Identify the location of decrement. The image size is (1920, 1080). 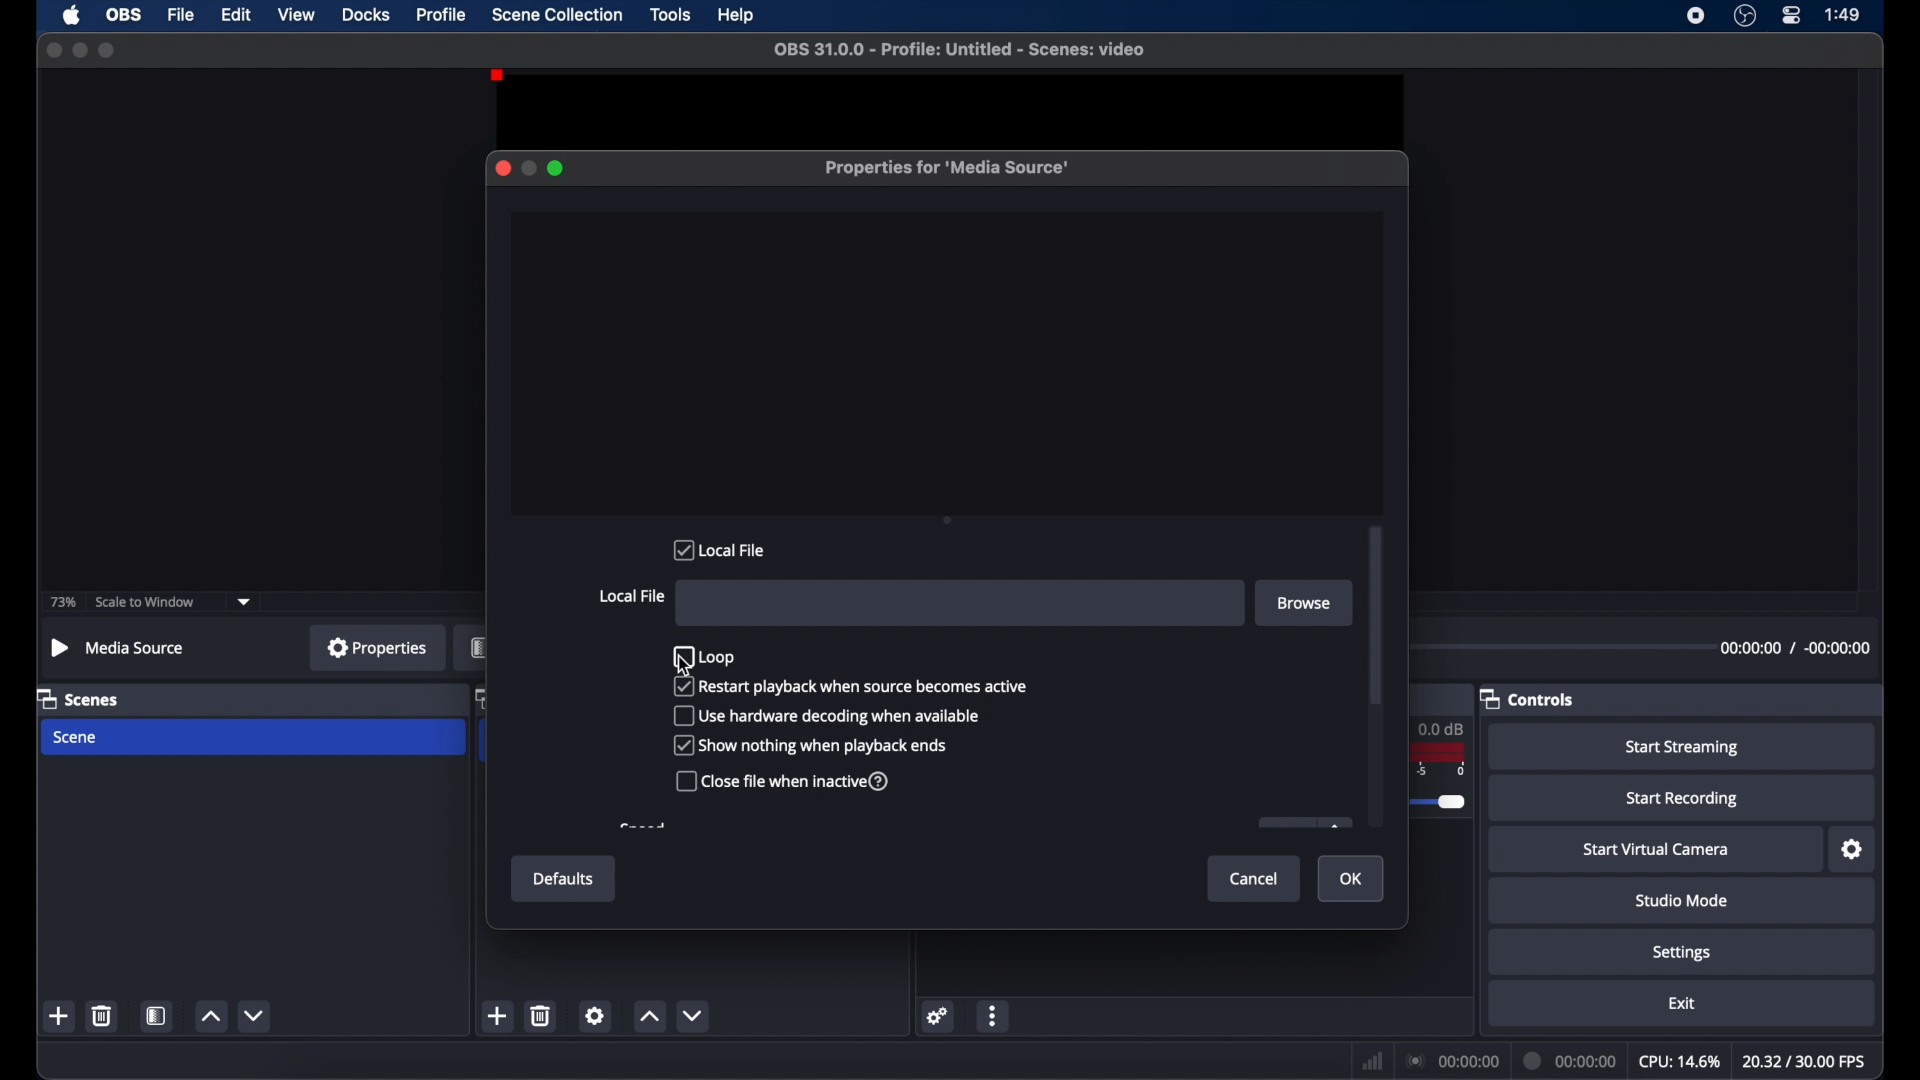
(694, 1014).